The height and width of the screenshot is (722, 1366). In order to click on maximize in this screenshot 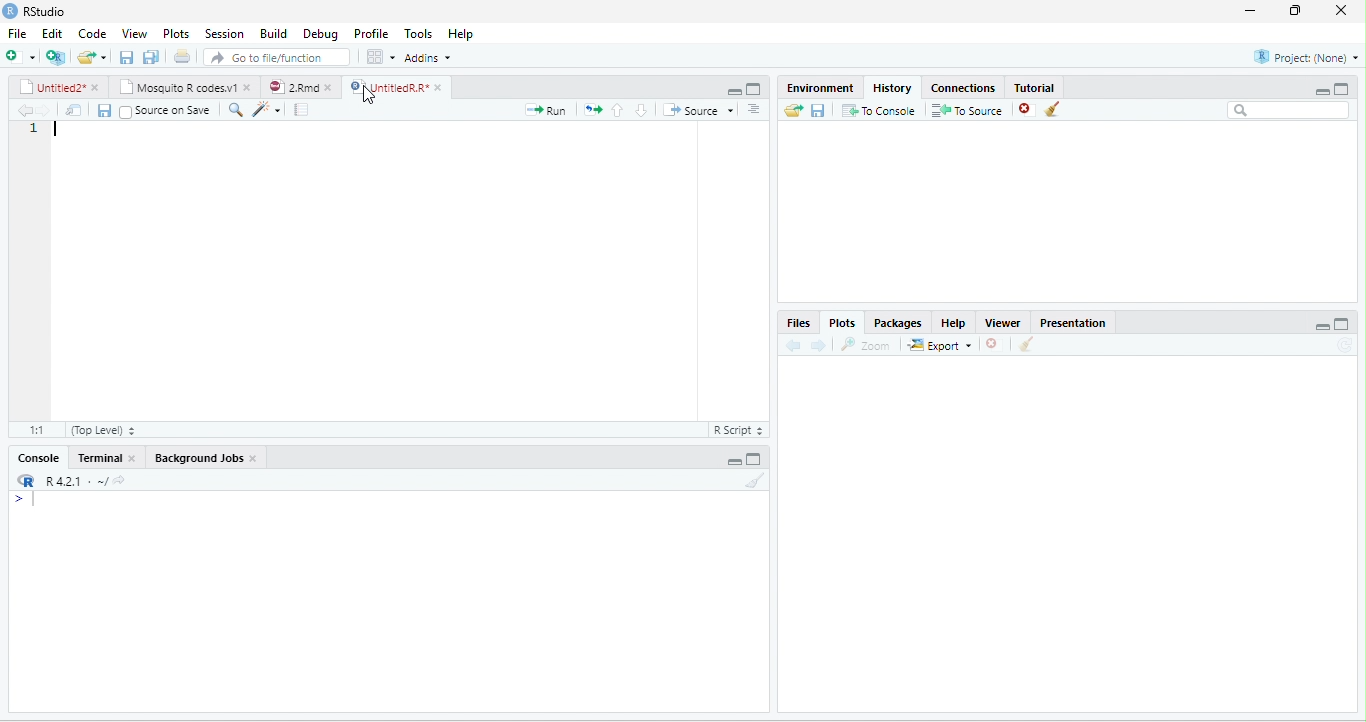, I will do `click(753, 89)`.